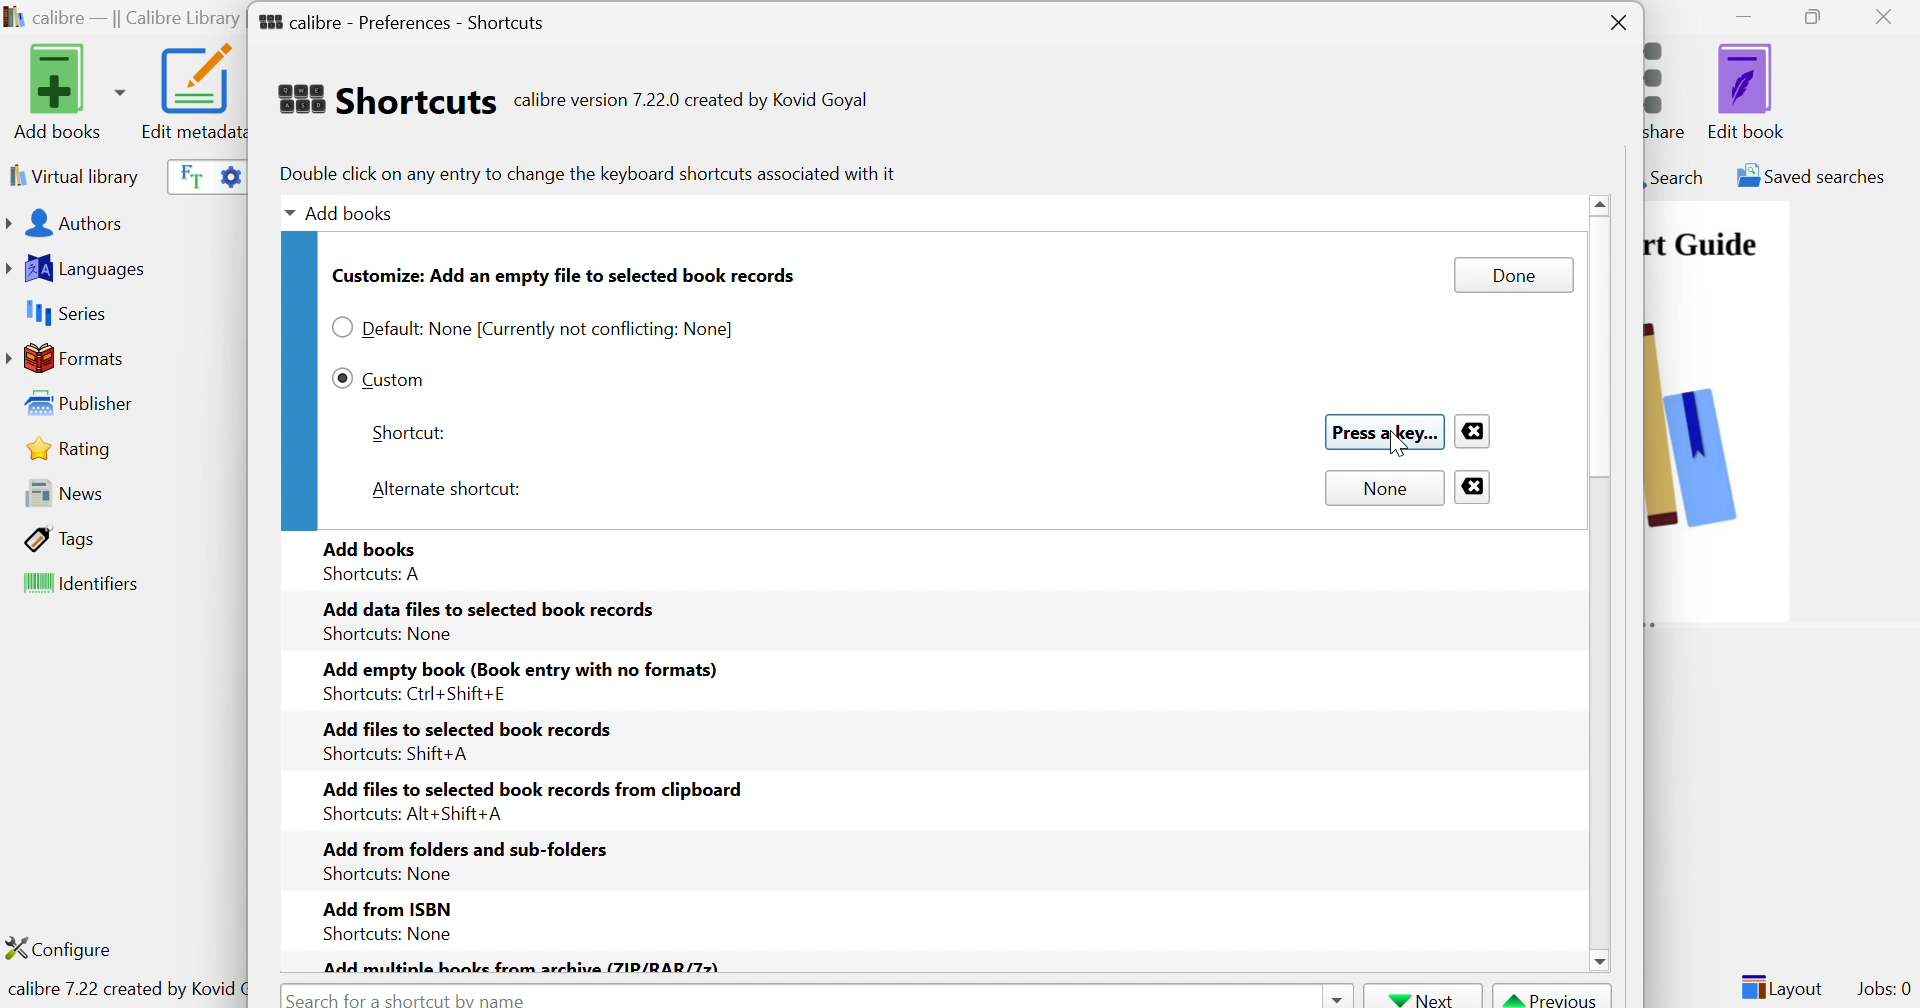  Describe the element at coordinates (72, 175) in the screenshot. I see `Virtual library` at that location.